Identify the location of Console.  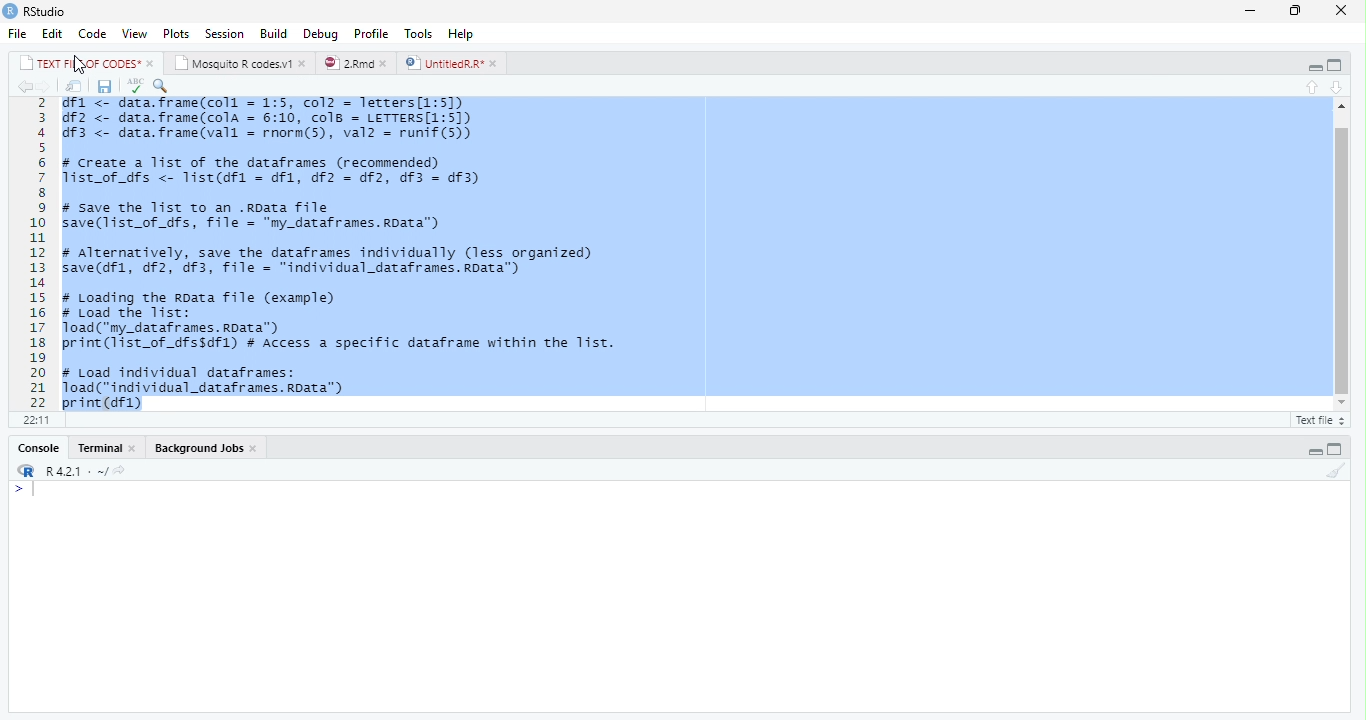
(37, 448).